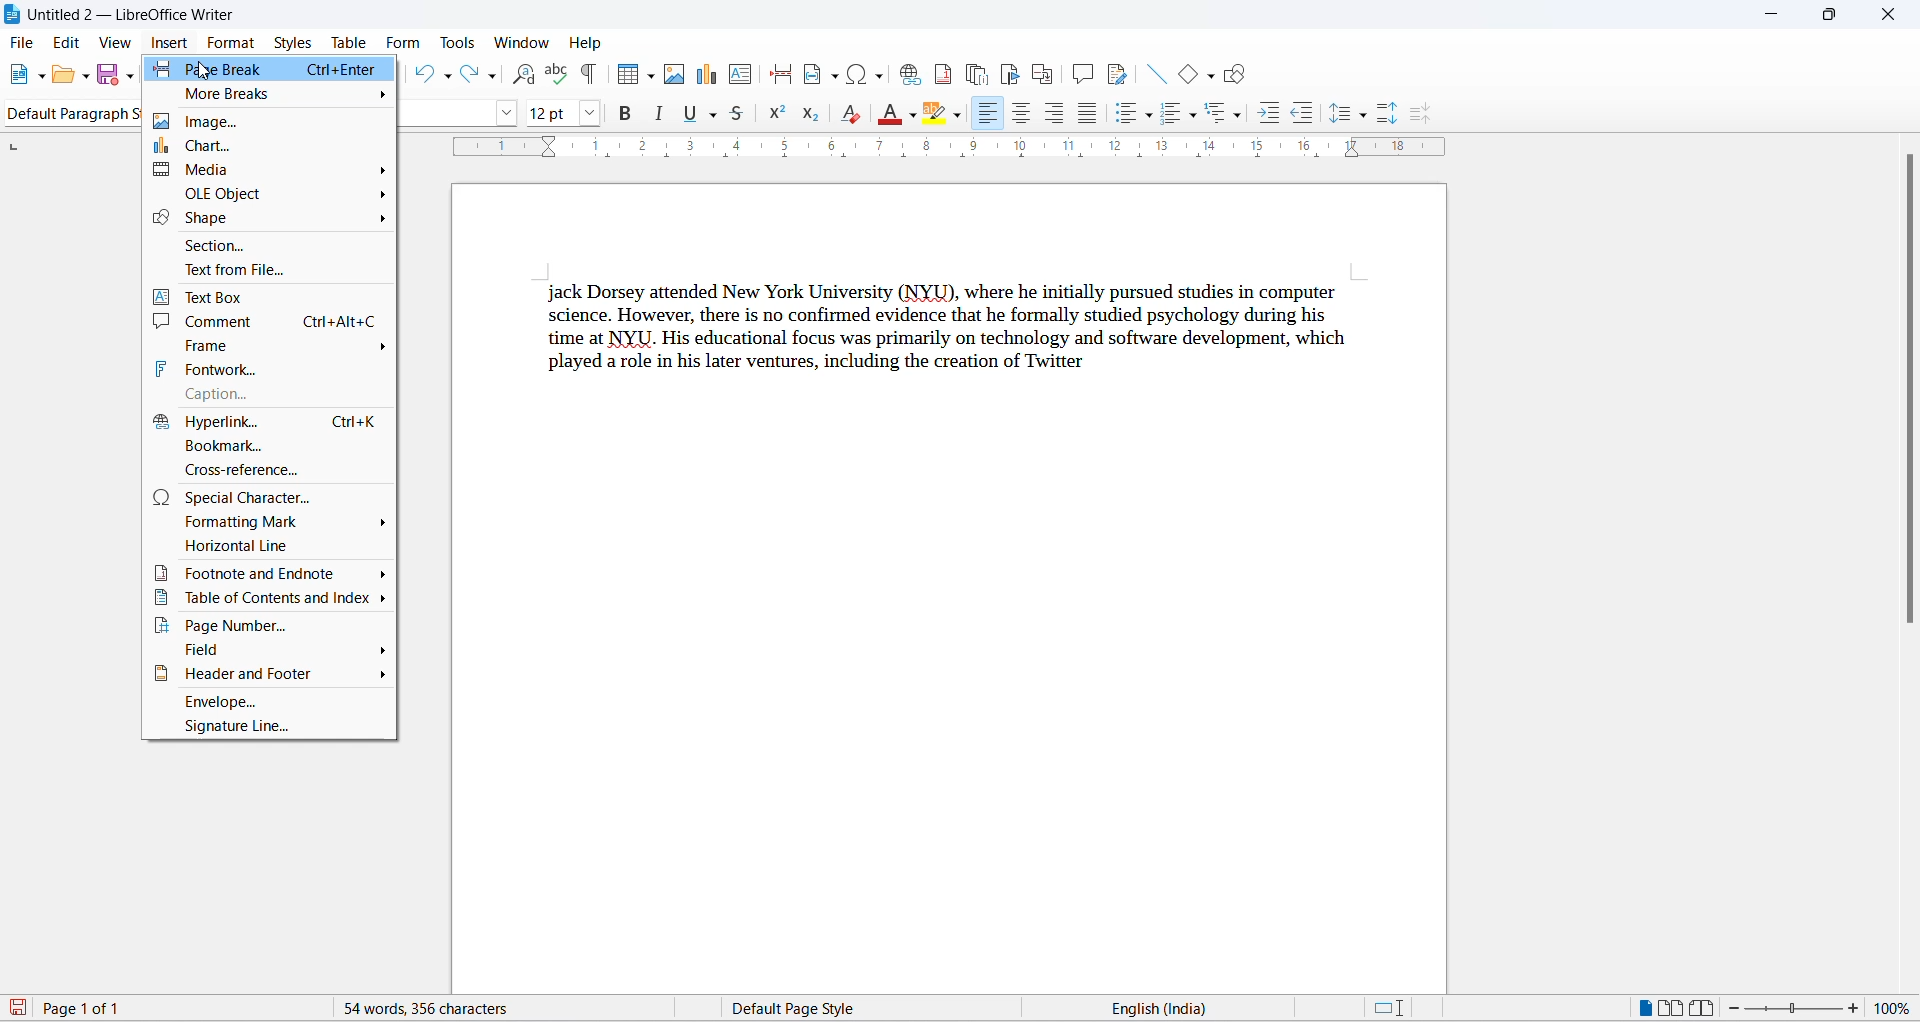 The width and height of the screenshot is (1920, 1022). I want to click on view, so click(117, 43).